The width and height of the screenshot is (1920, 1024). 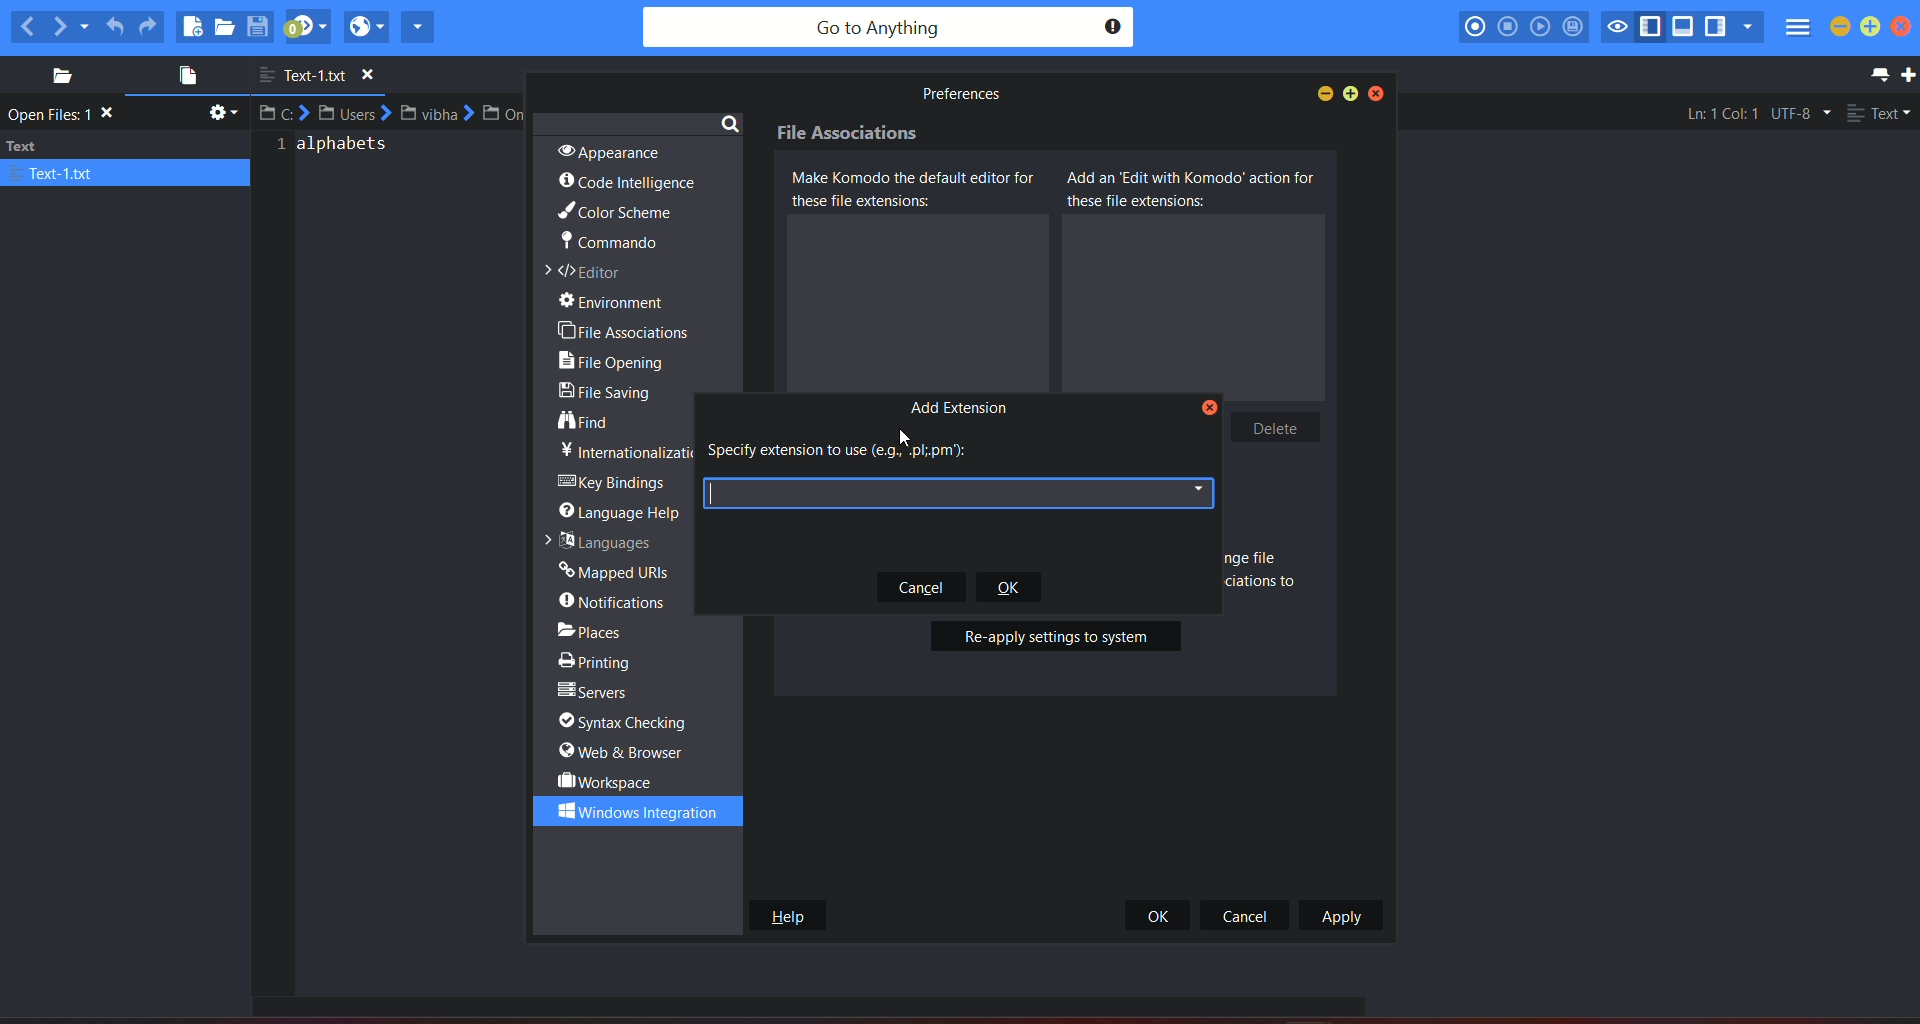 What do you see at coordinates (126, 159) in the screenshot?
I see `text` at bounding box center [126, 159].